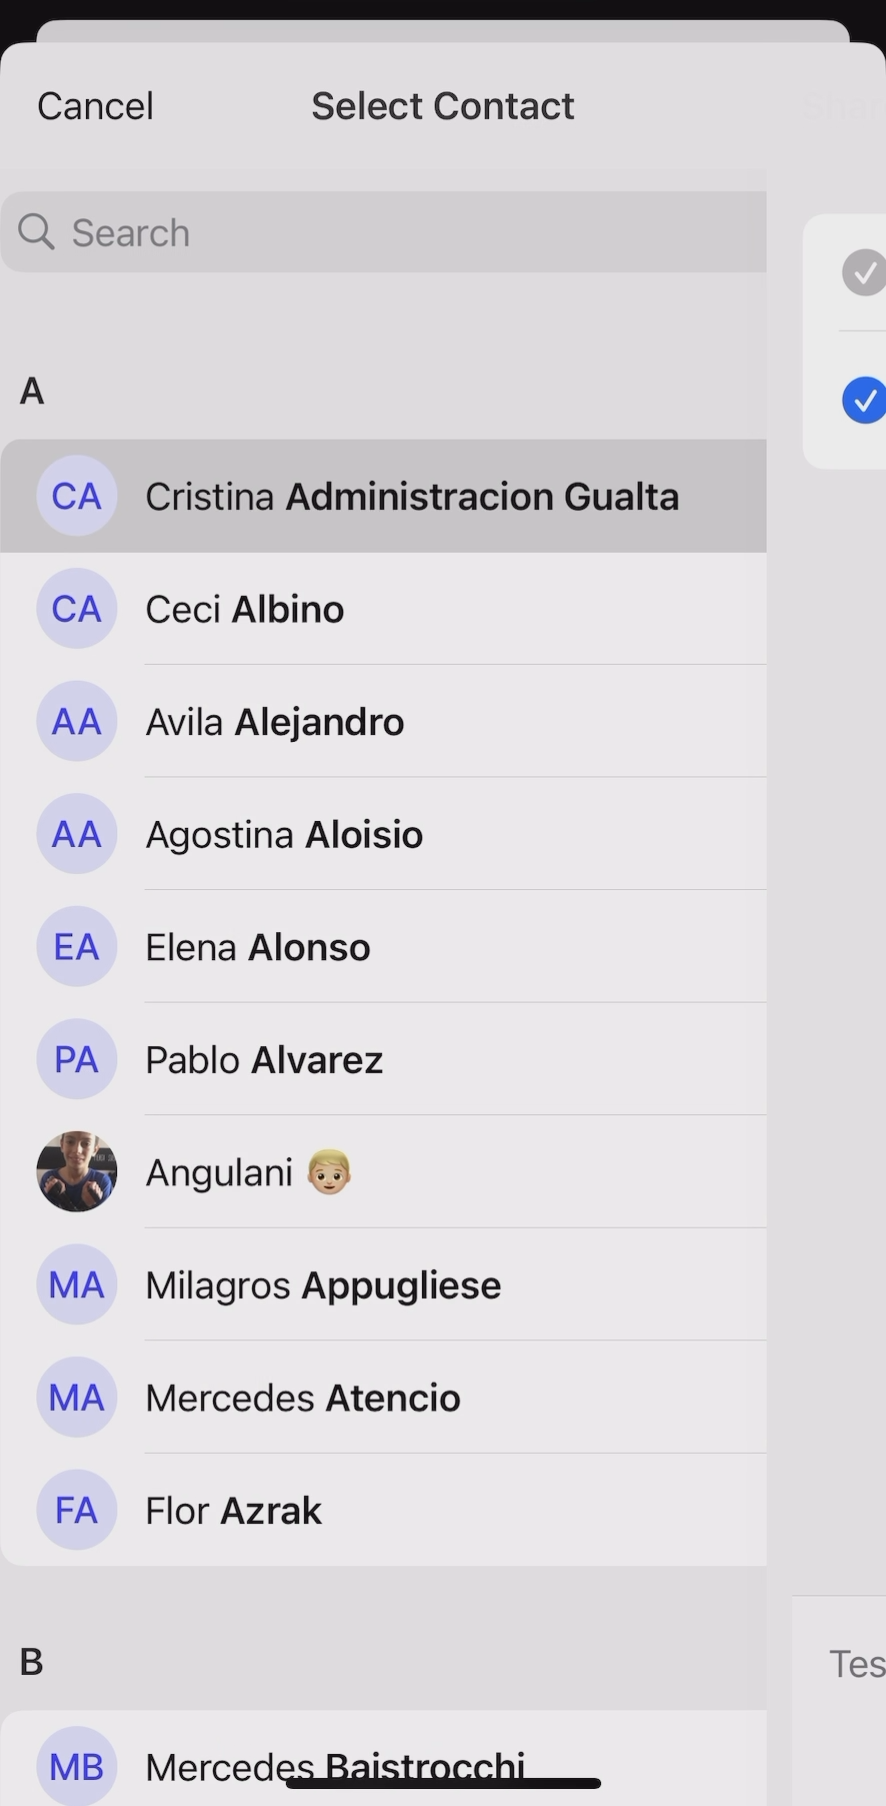 The width and height of the screenshot is (886, 1806). I want to click on contact, so click(396, 102).